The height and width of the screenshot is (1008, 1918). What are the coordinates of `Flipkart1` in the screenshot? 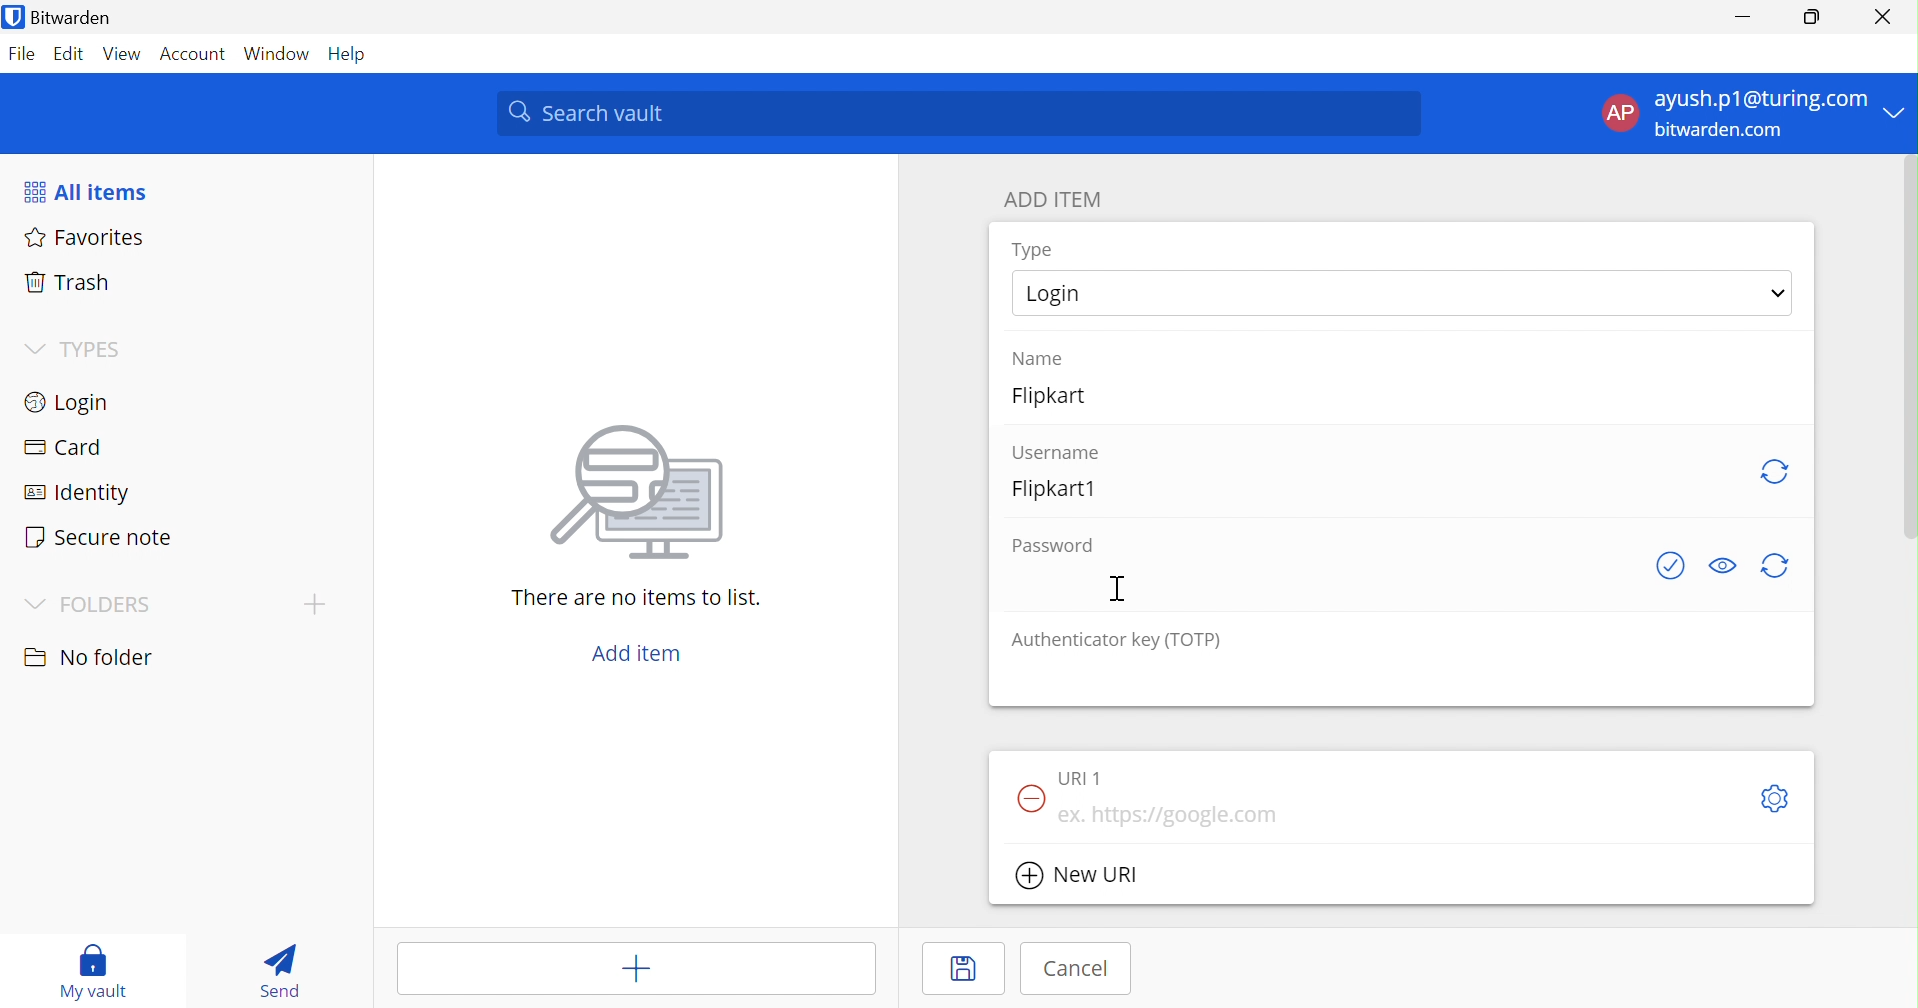 It's located at (1062, 488).